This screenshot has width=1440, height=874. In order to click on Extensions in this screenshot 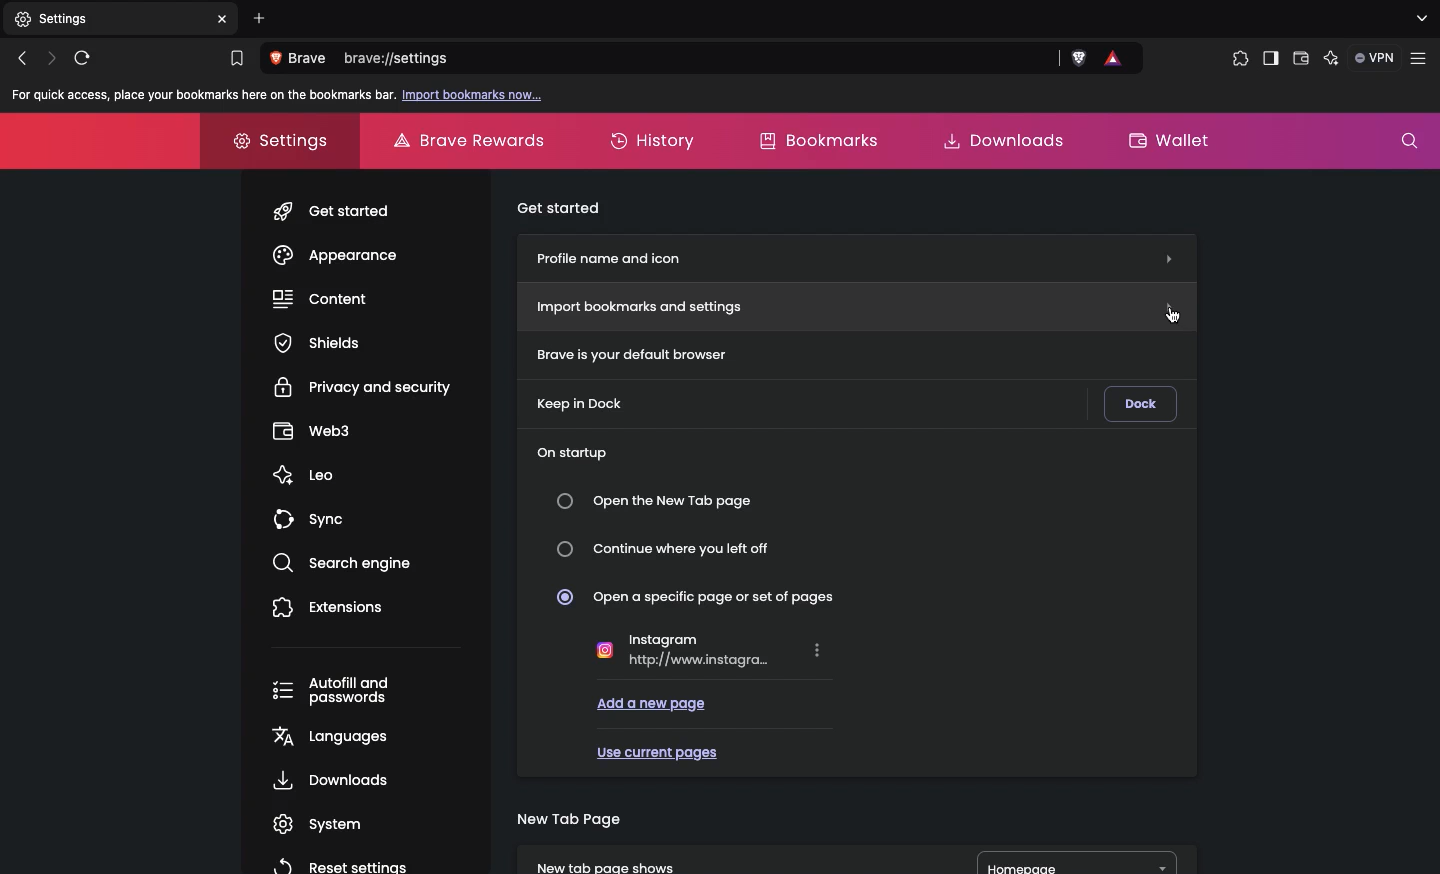, I will do `click(329, 606)`.